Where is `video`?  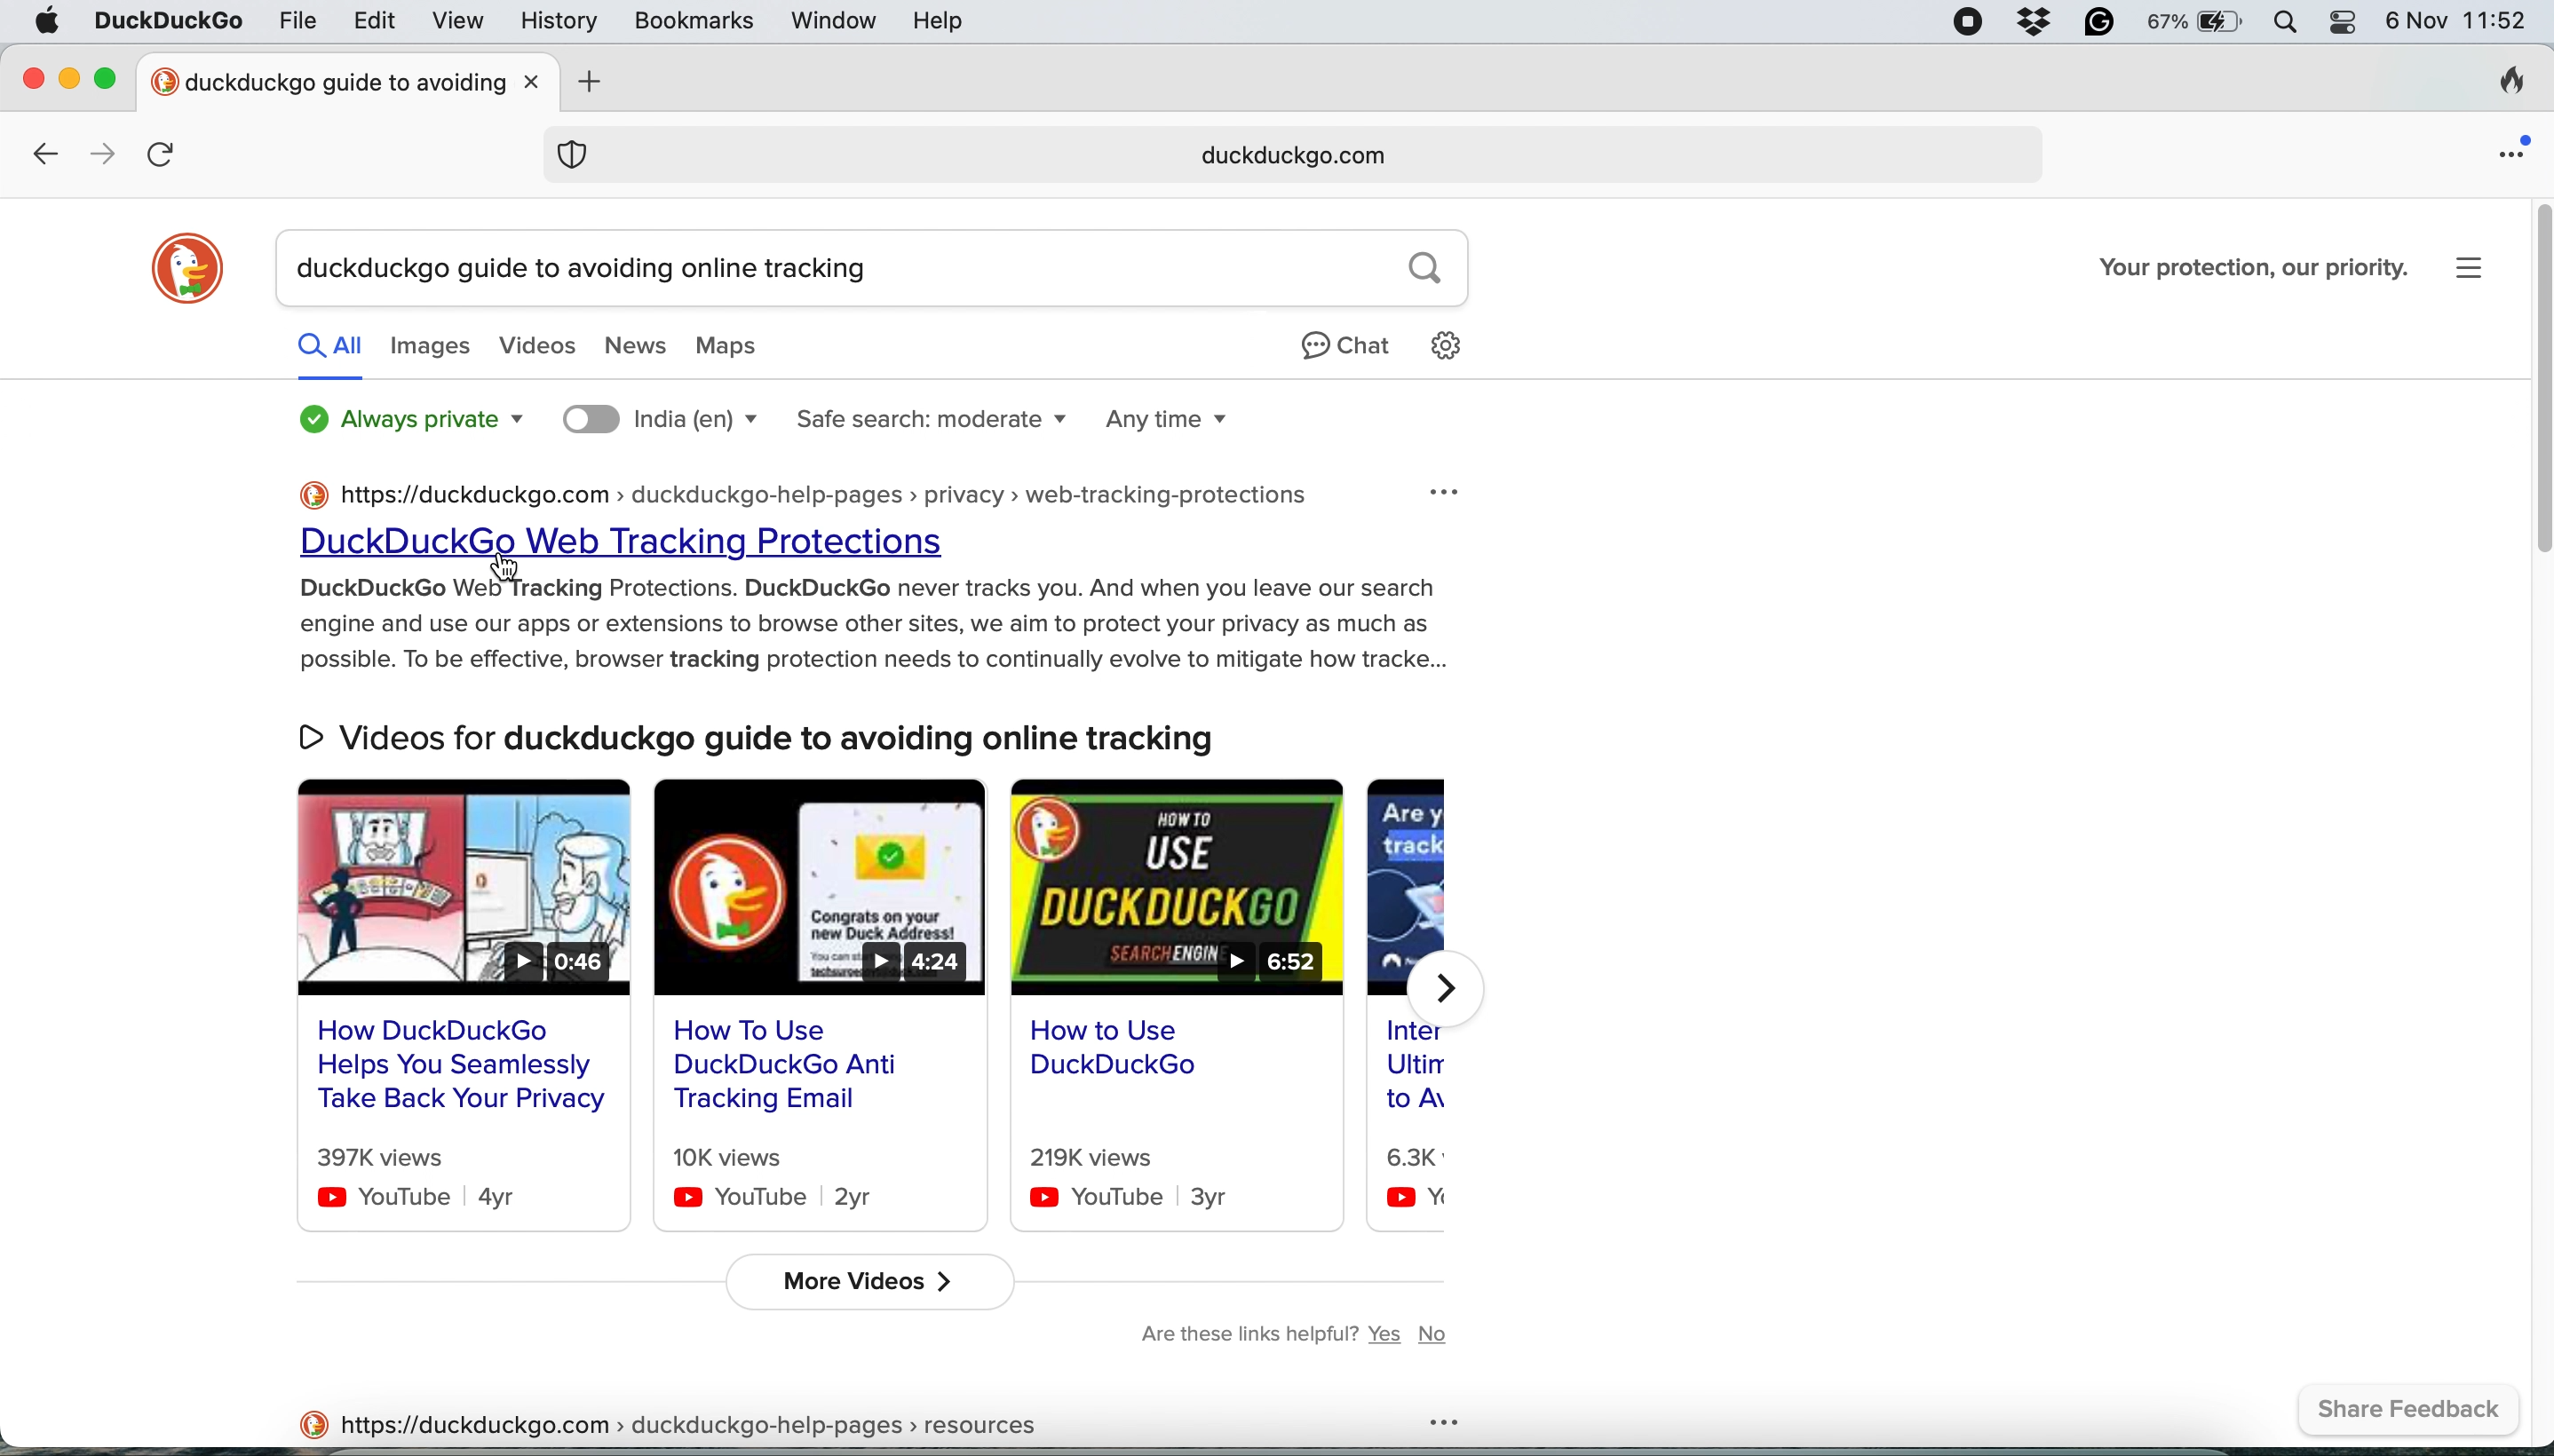
video is located at coordinates (1381, 877).